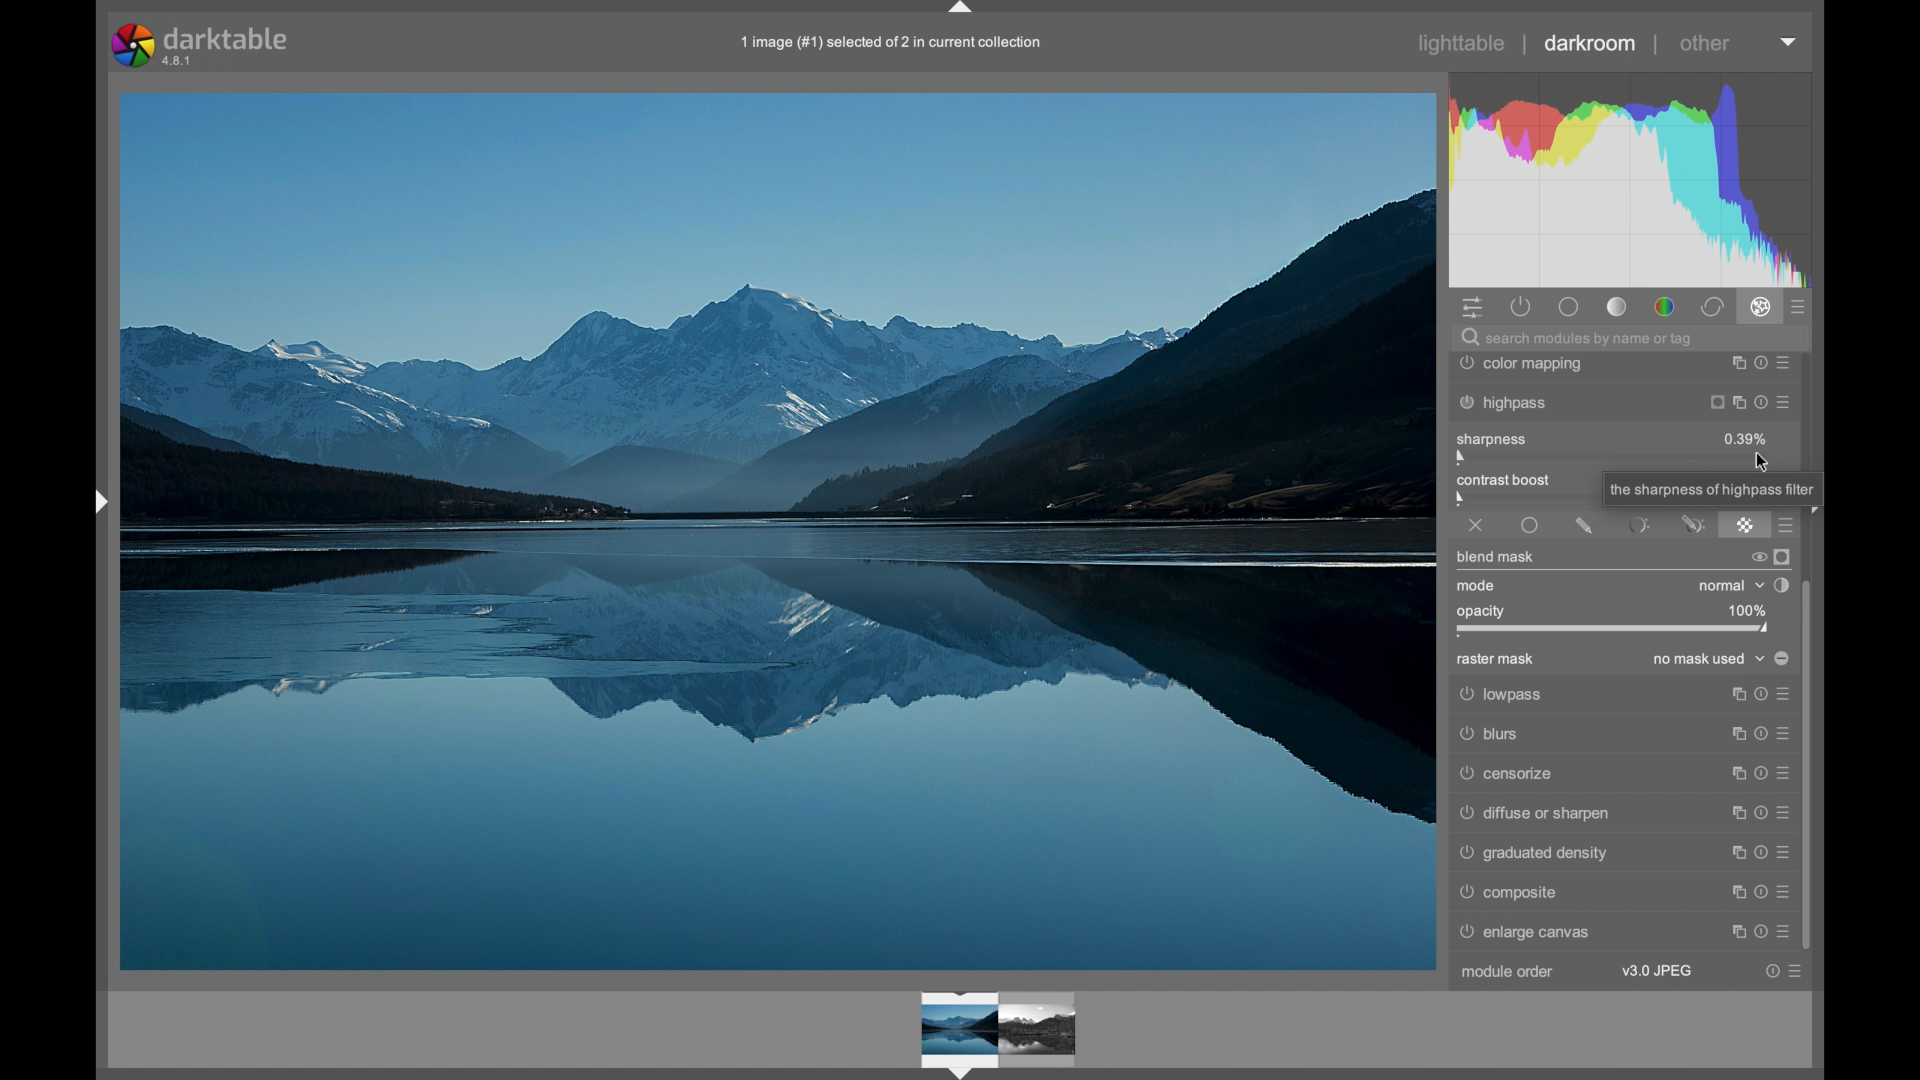 The width and height of the screenshot is (1920, 1080). What do you see at coordinates (1759, 892) in the screenshot?
I see `more options` at bounding box center [1759, 892].